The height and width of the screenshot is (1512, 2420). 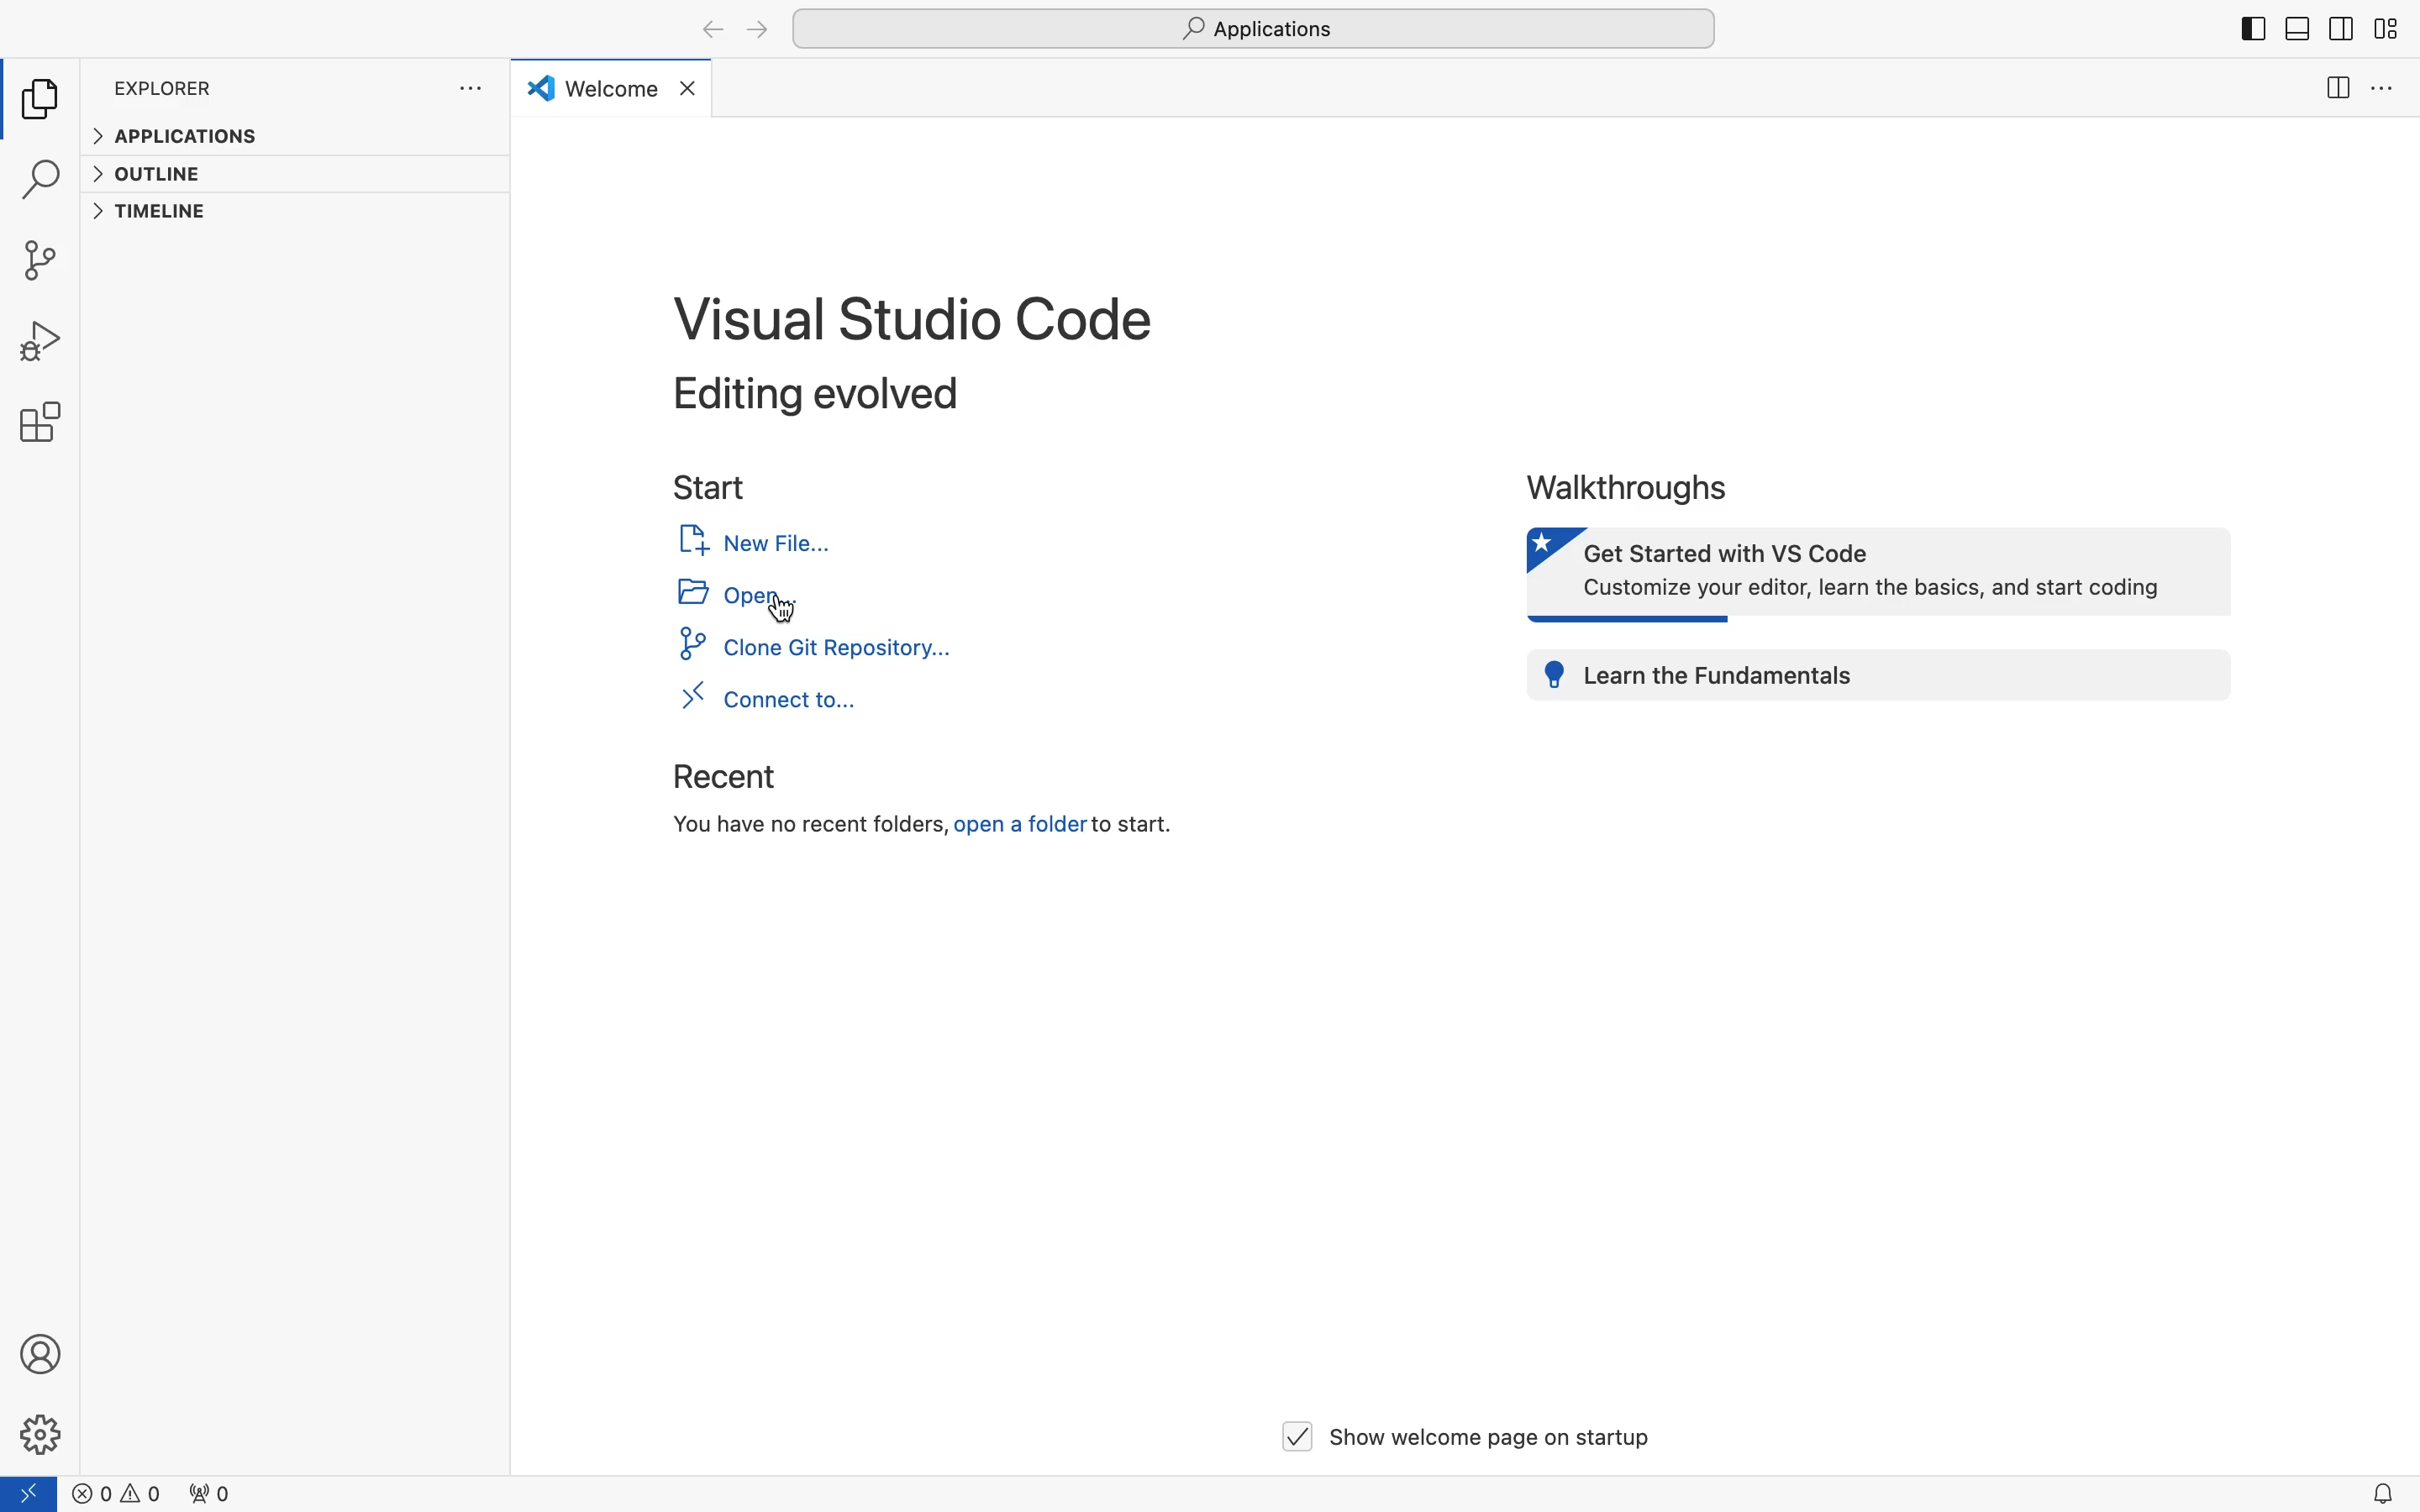 What do you see at coordinates (2339, 35) in the screenshot?
I see `toggle secondary side bar` at bounding box center [2339, 35].